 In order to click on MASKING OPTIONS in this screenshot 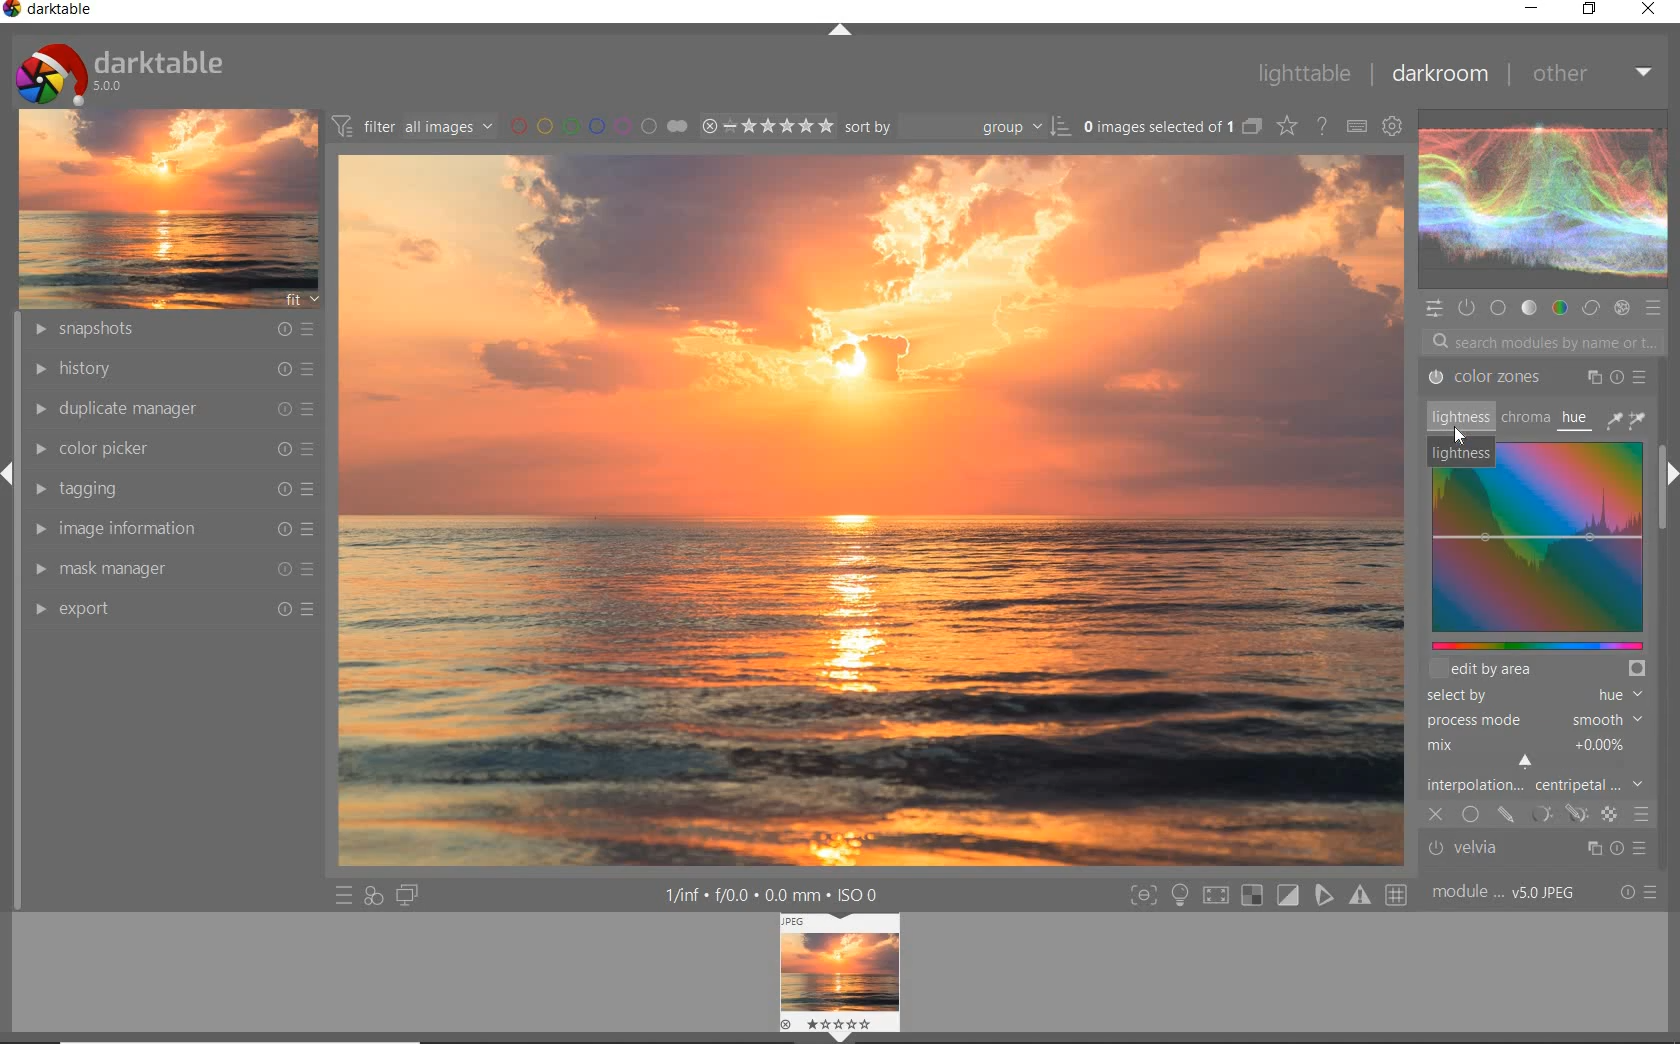, I will do `click(1555, 813)`.